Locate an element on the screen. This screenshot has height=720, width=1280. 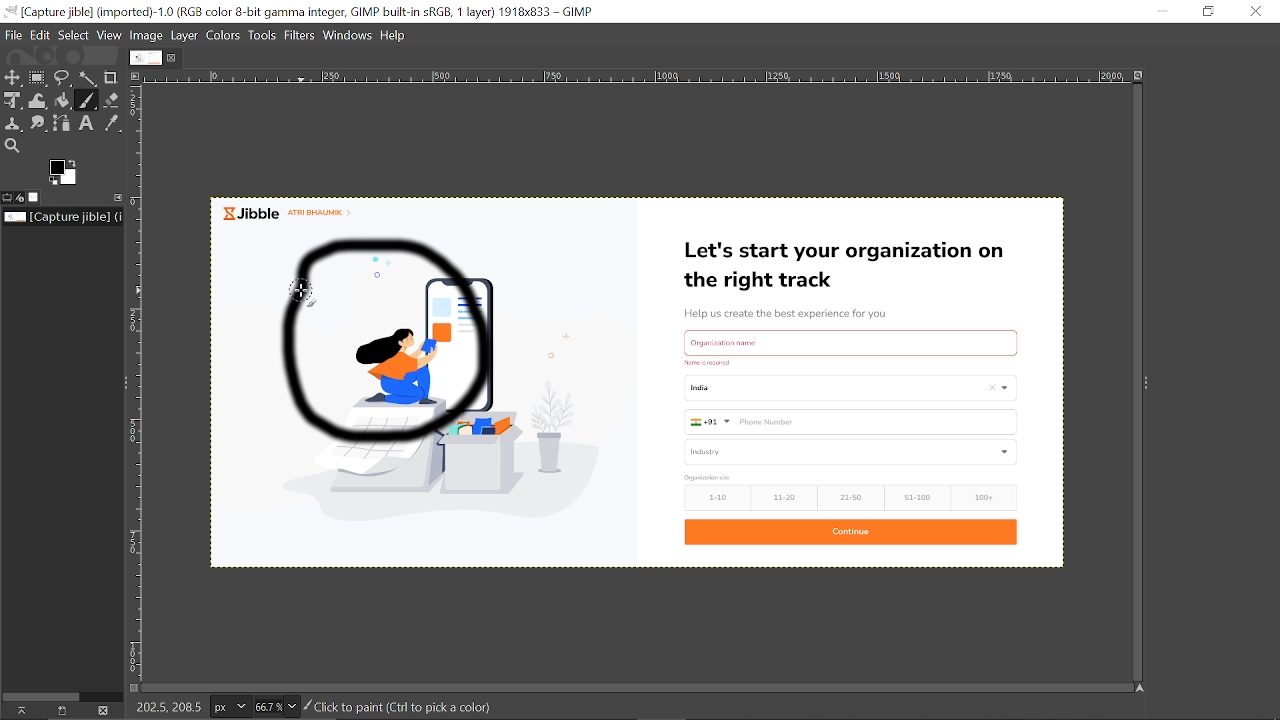
Close tab is located at coordinates (173, 58).